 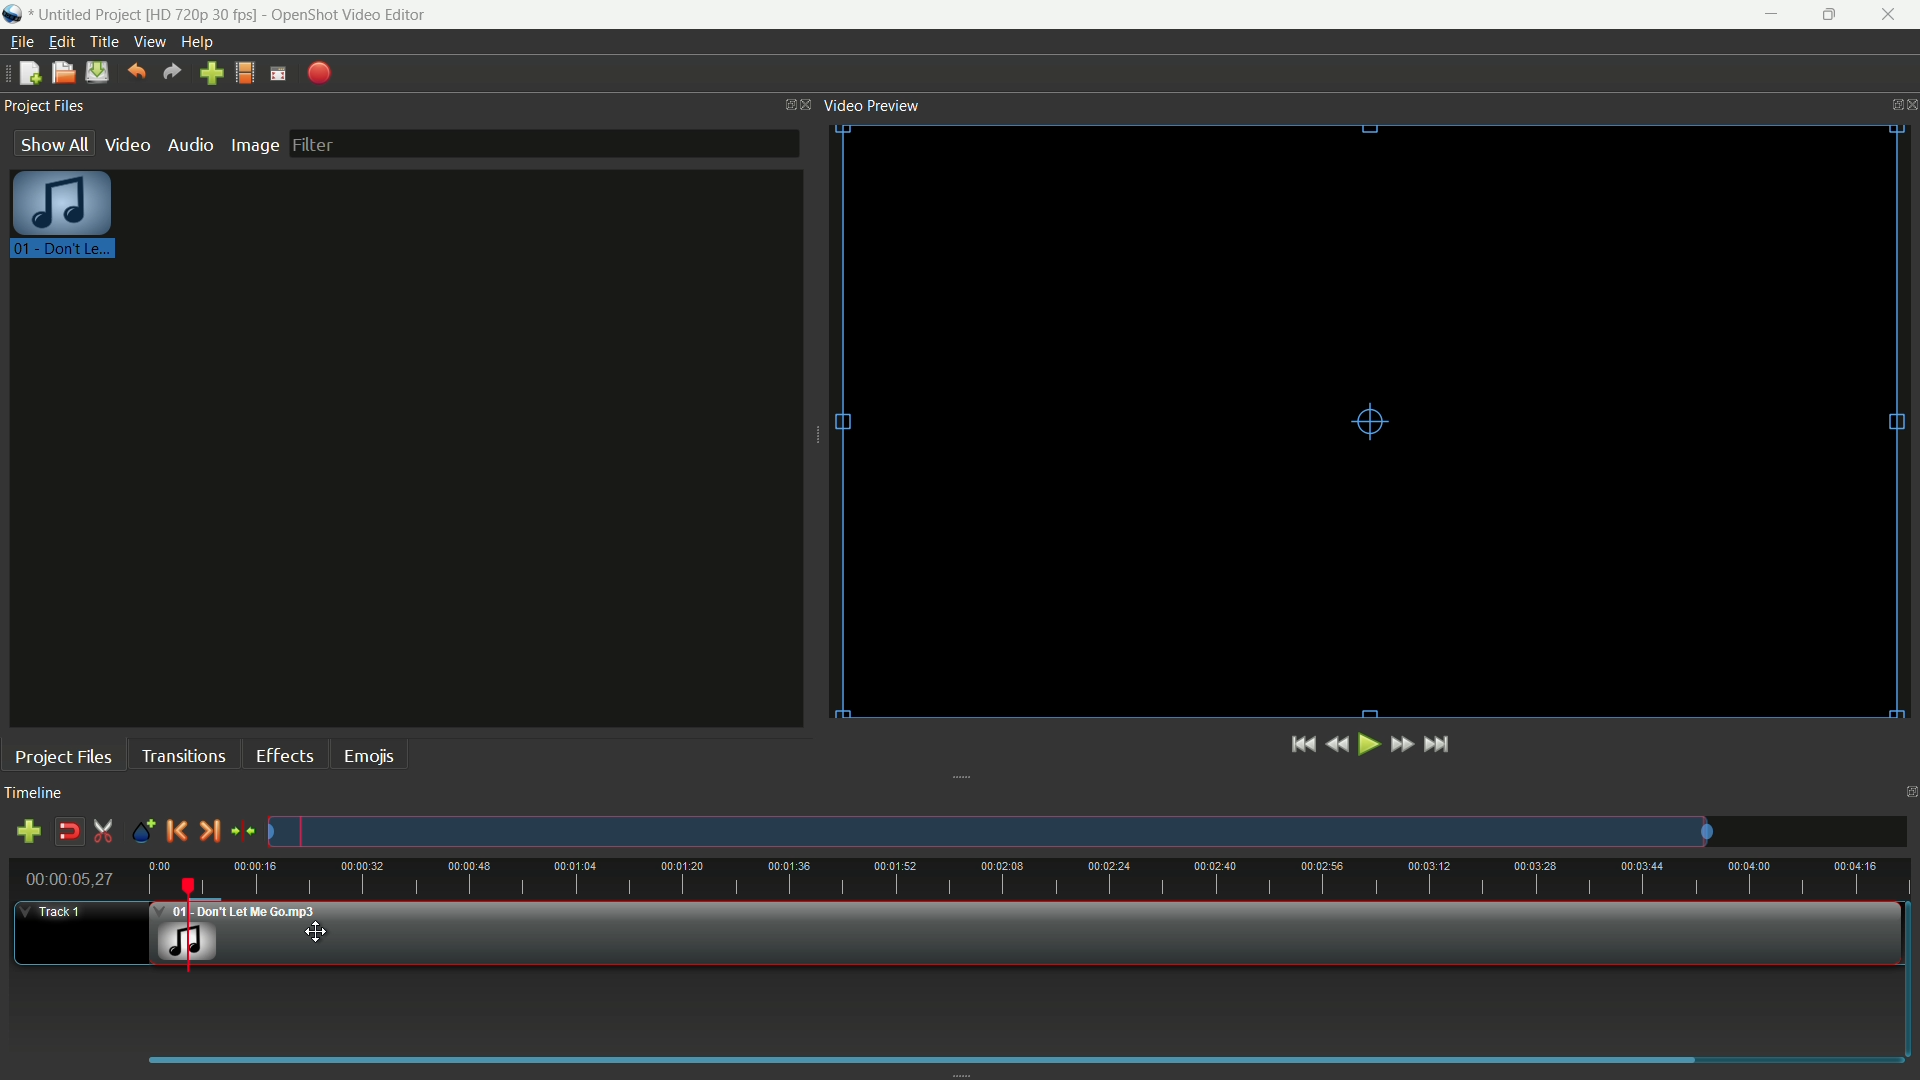 I want to click on image, so click(x=255, y=145).